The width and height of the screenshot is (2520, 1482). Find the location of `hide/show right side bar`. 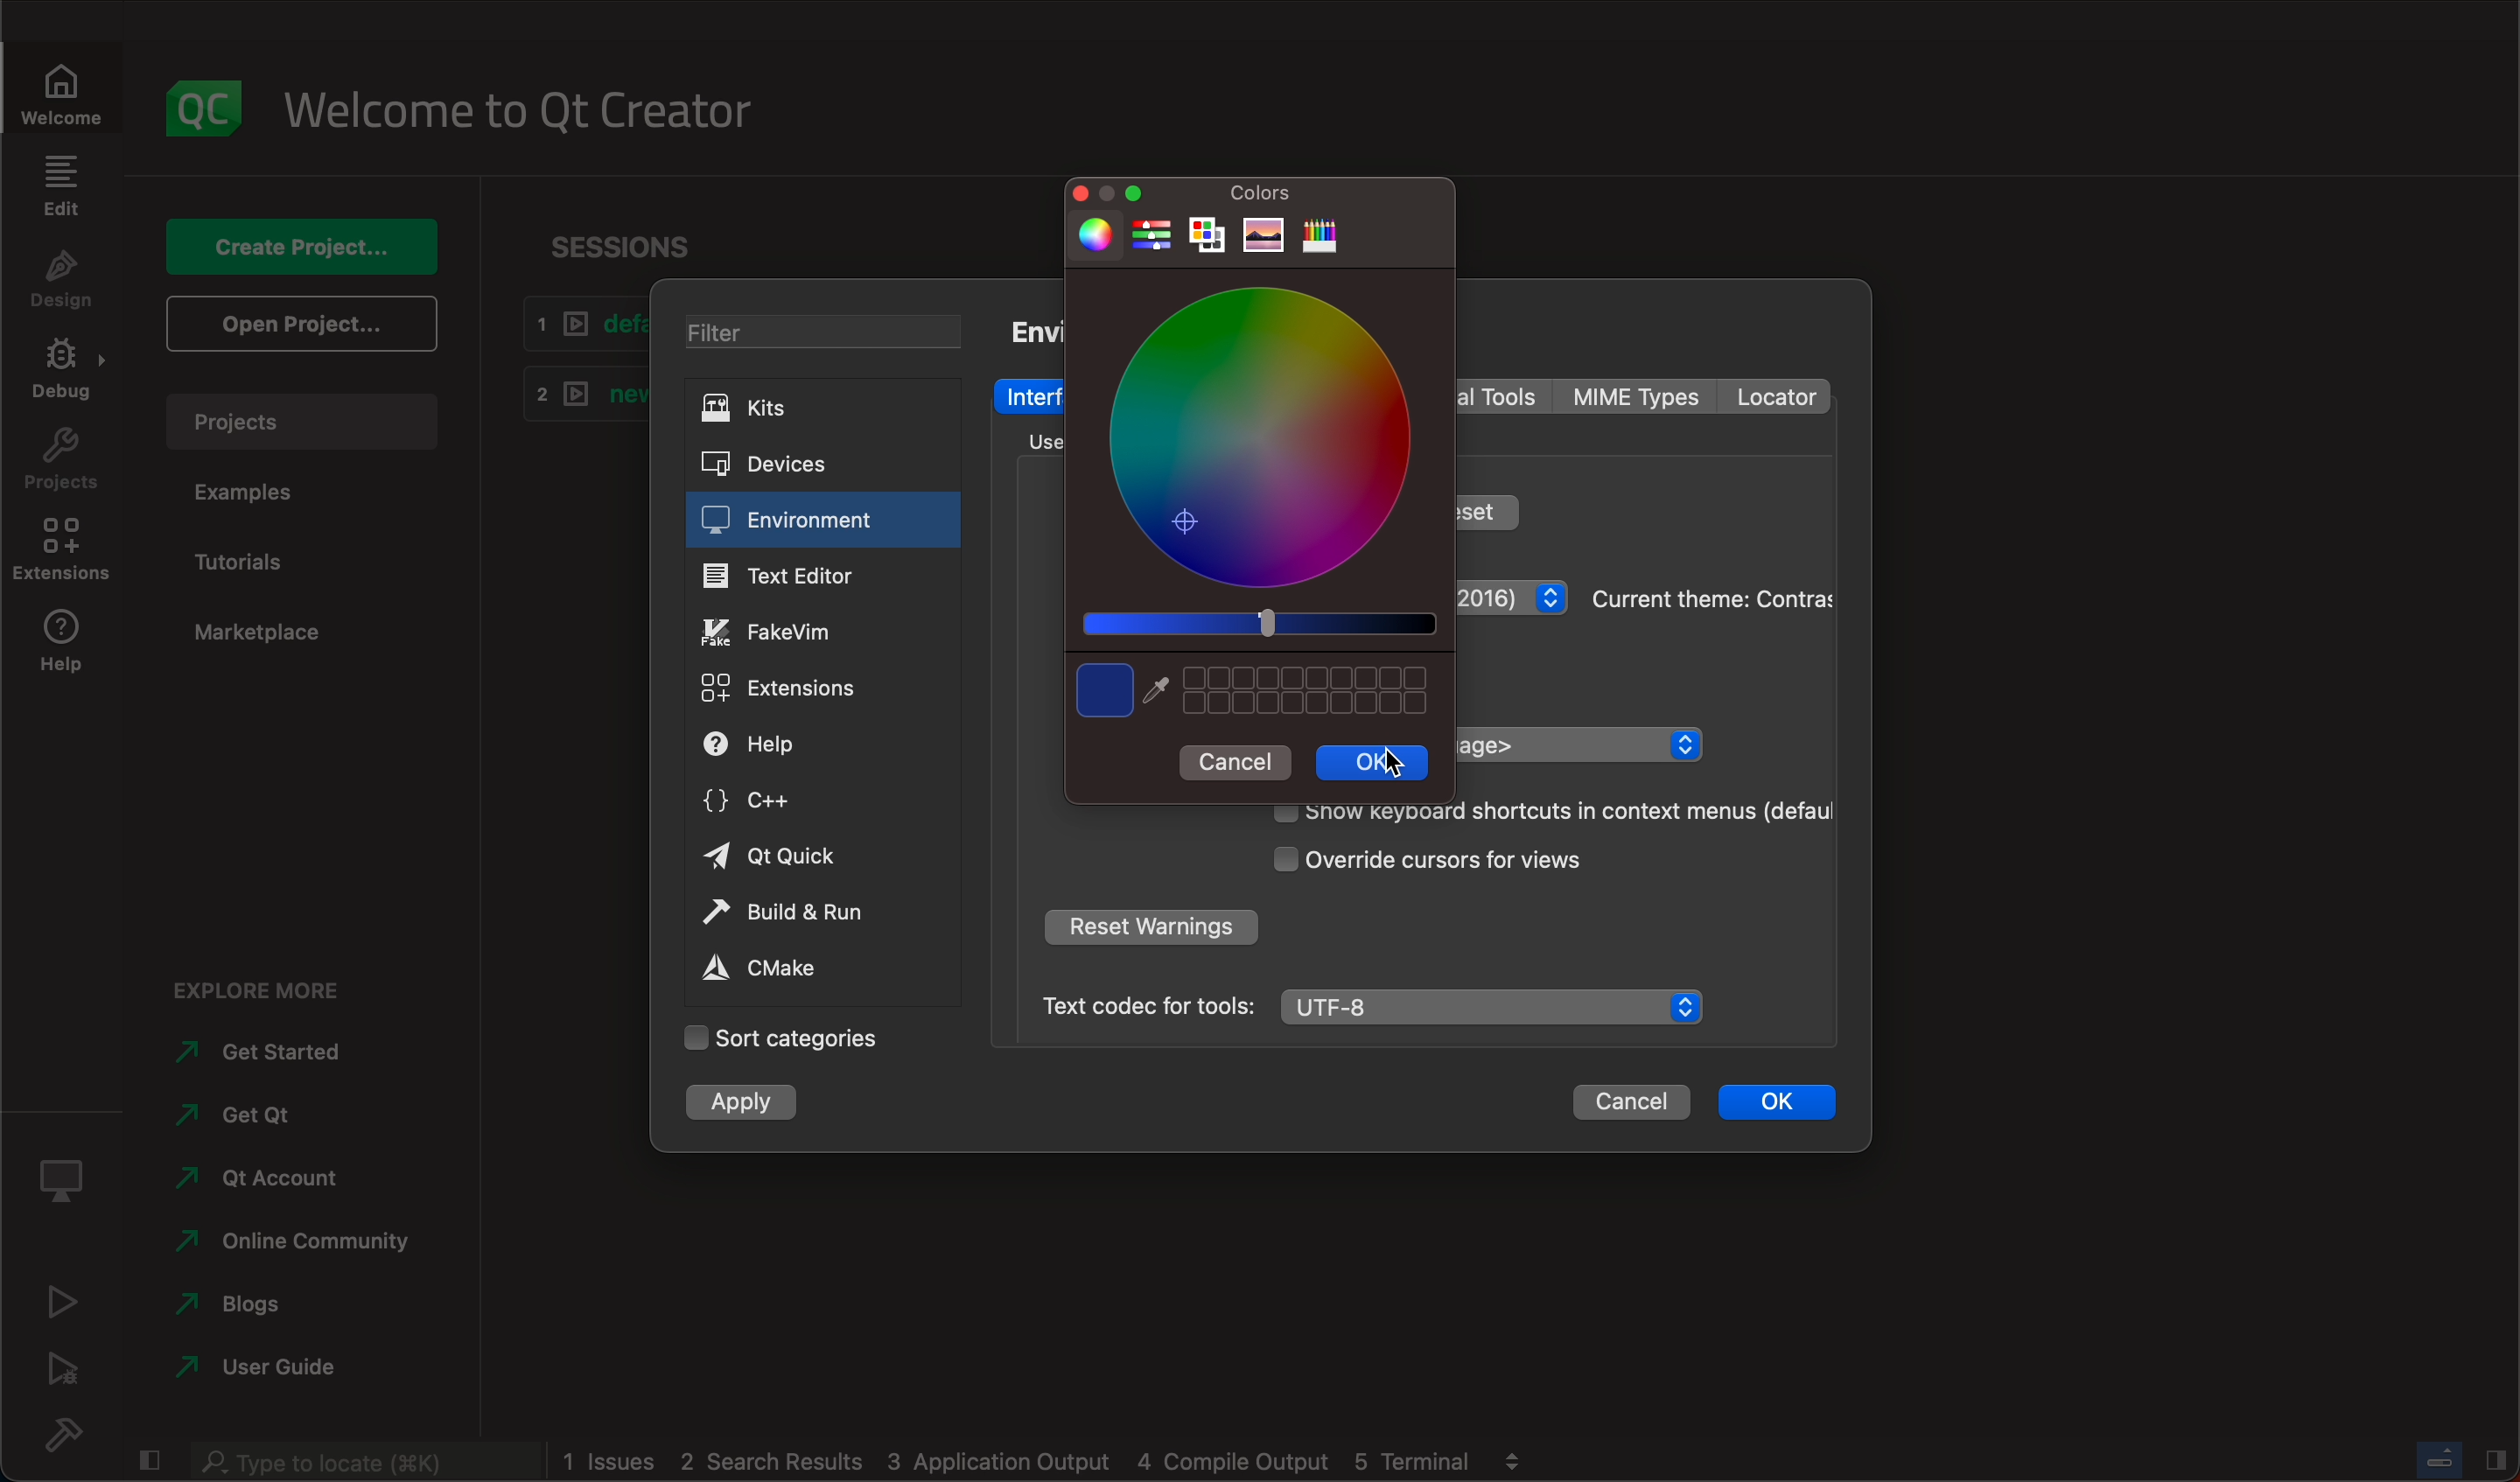

hide/show right side bar is located at coordinates (2496, 1458).